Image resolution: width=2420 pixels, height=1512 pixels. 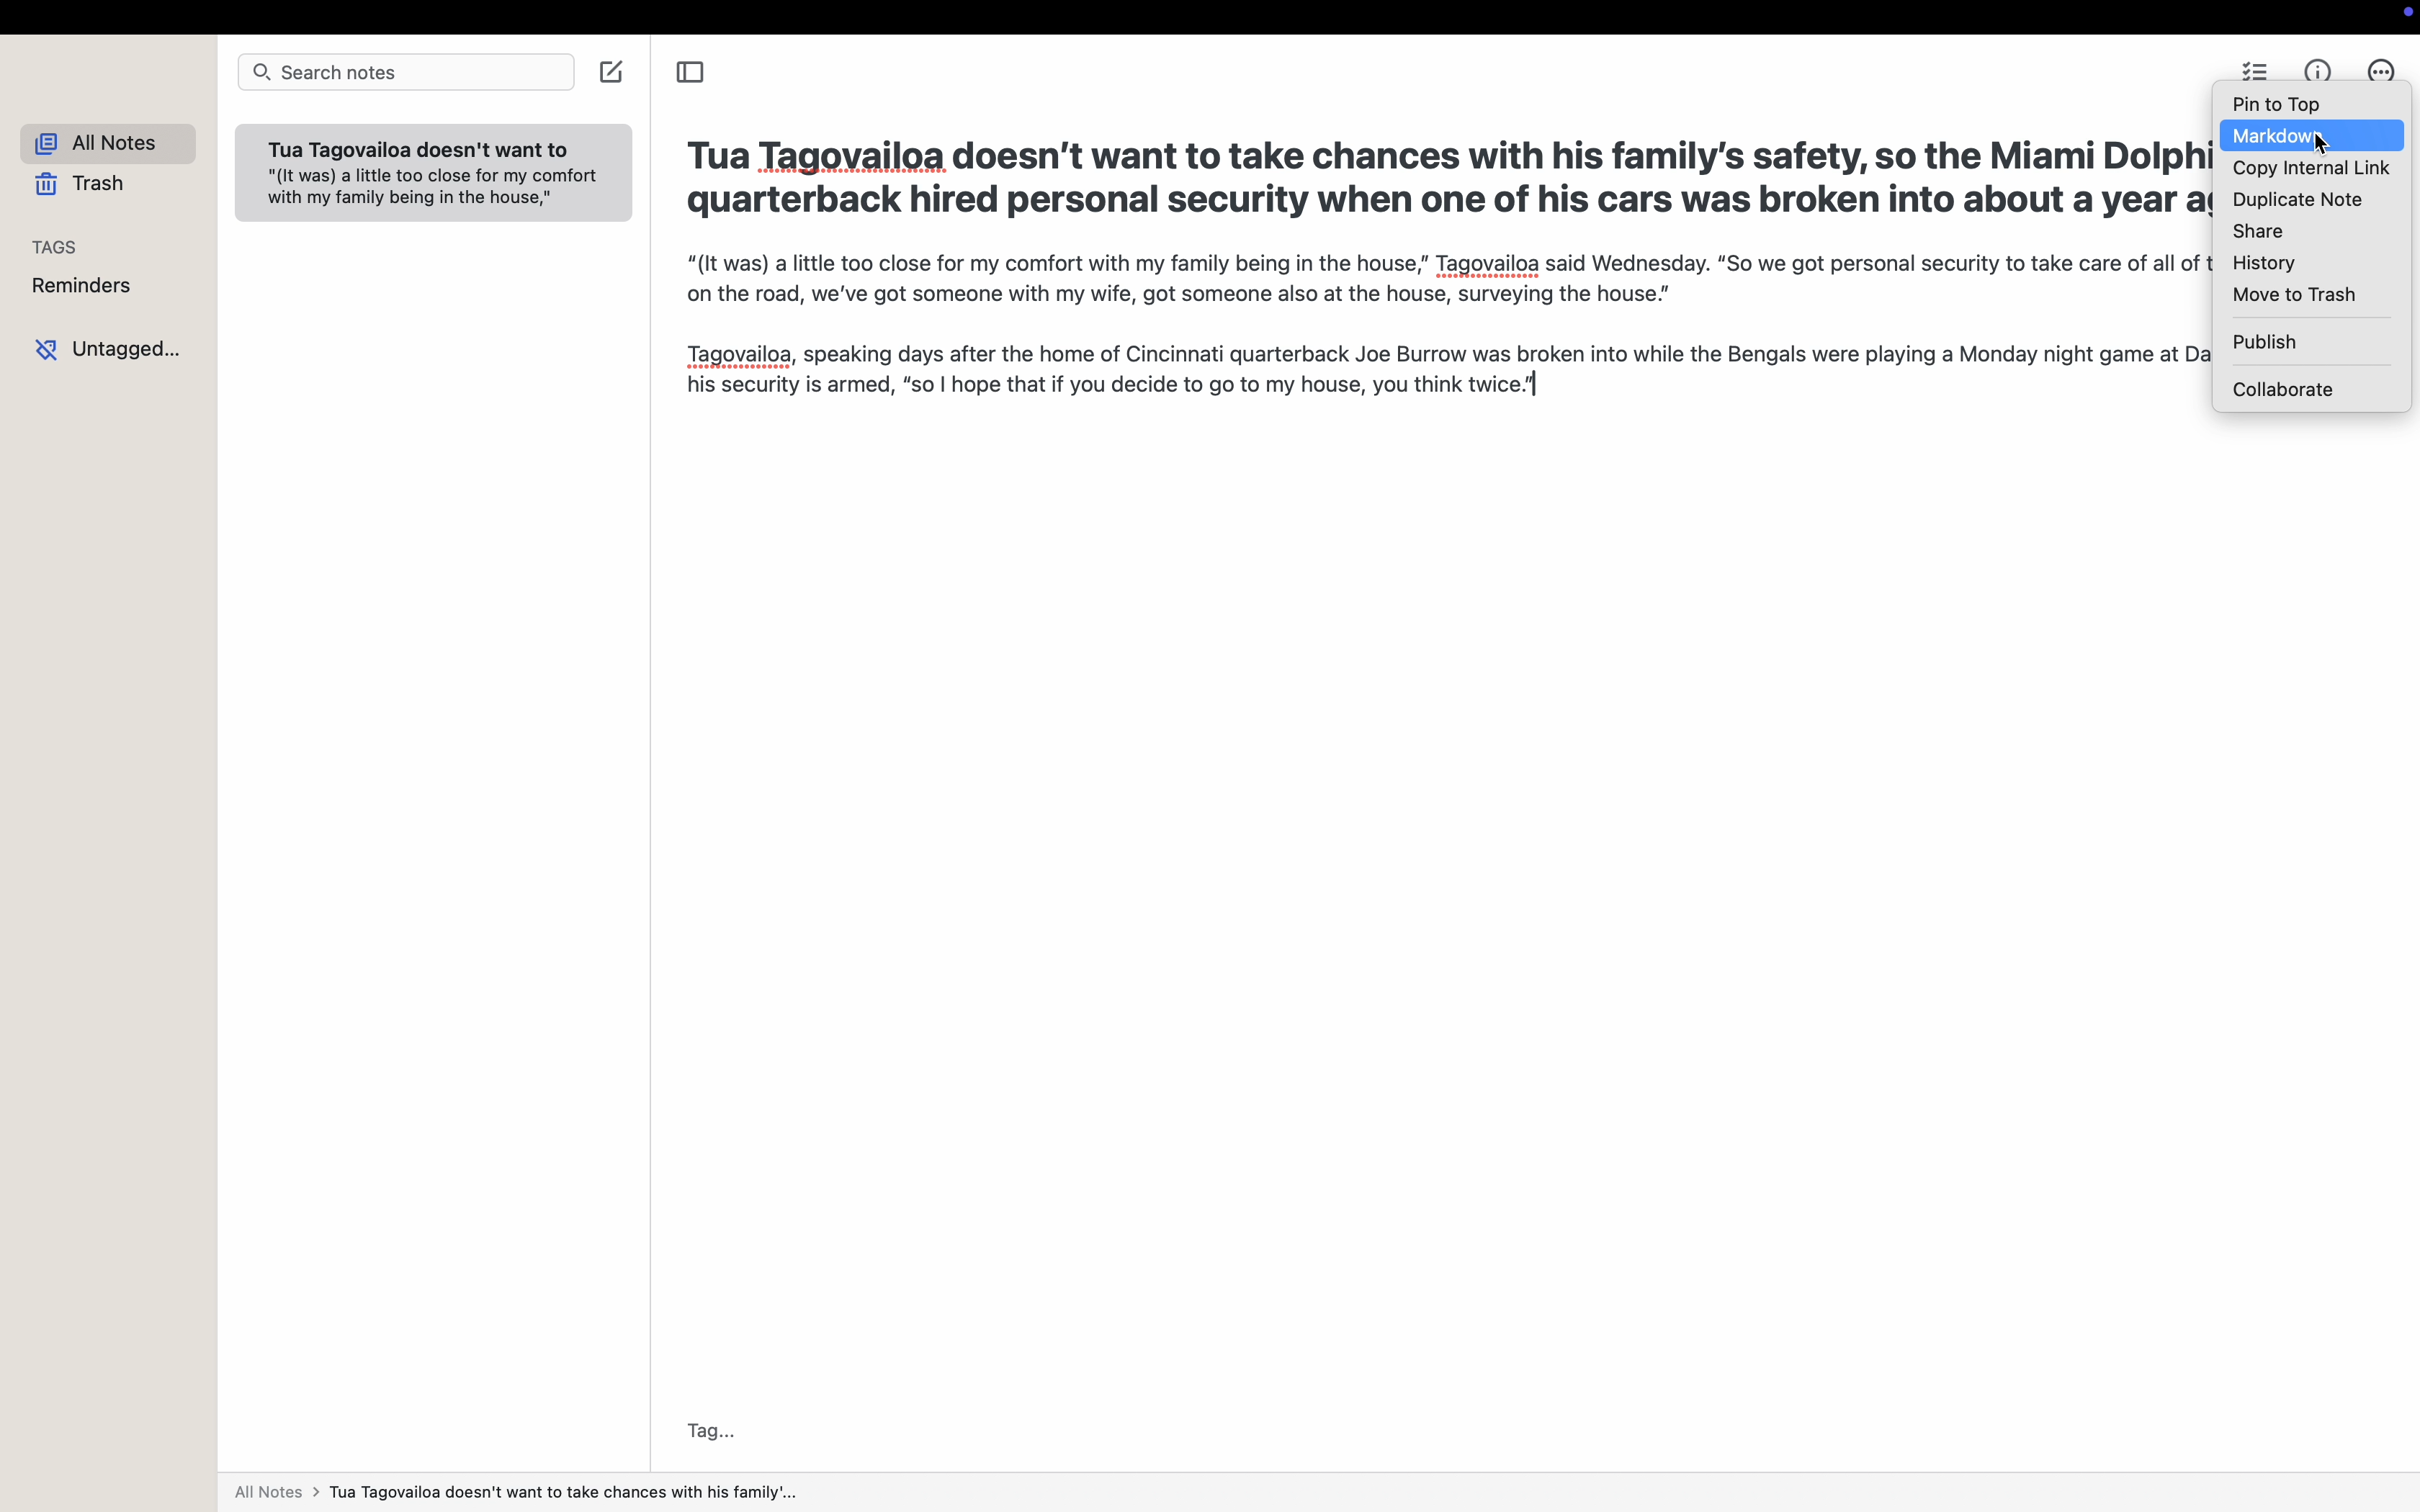 I want to click on pin to top, so click(x=2281, y=104).